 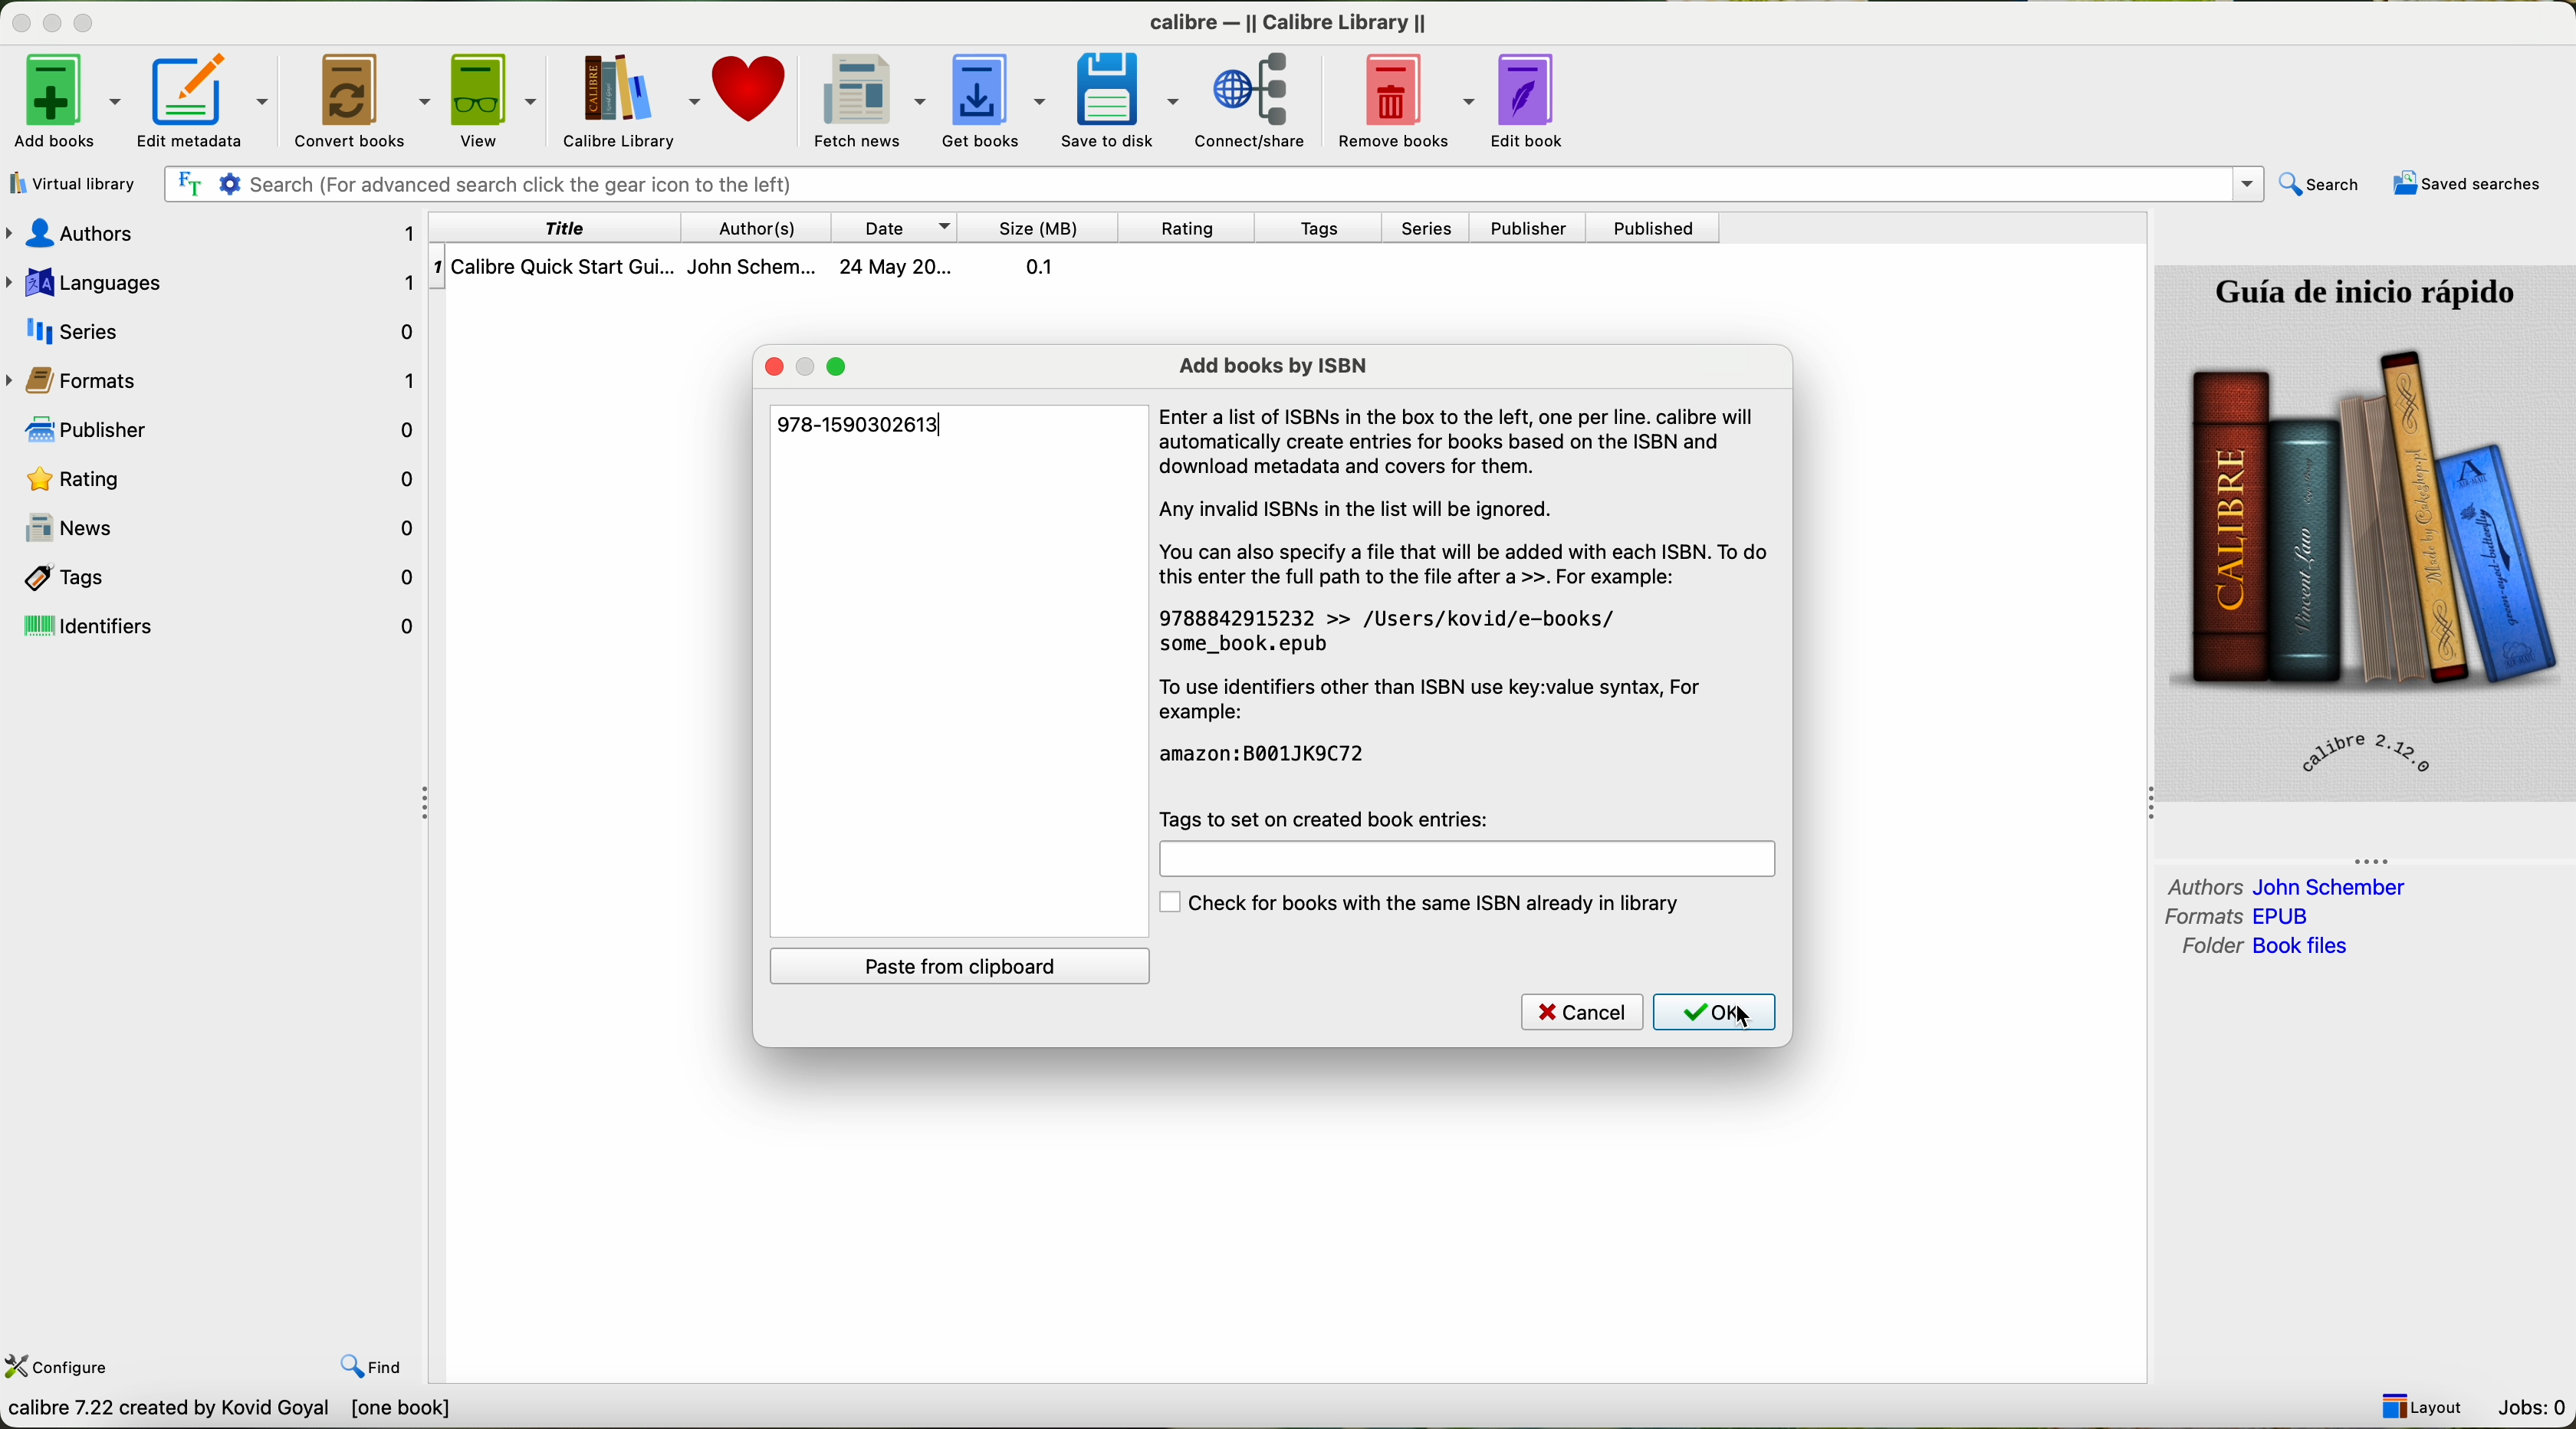 What do you see at coordinates (216, 330) in the screenshot?
I see `series` at bounding box center [216, 330].